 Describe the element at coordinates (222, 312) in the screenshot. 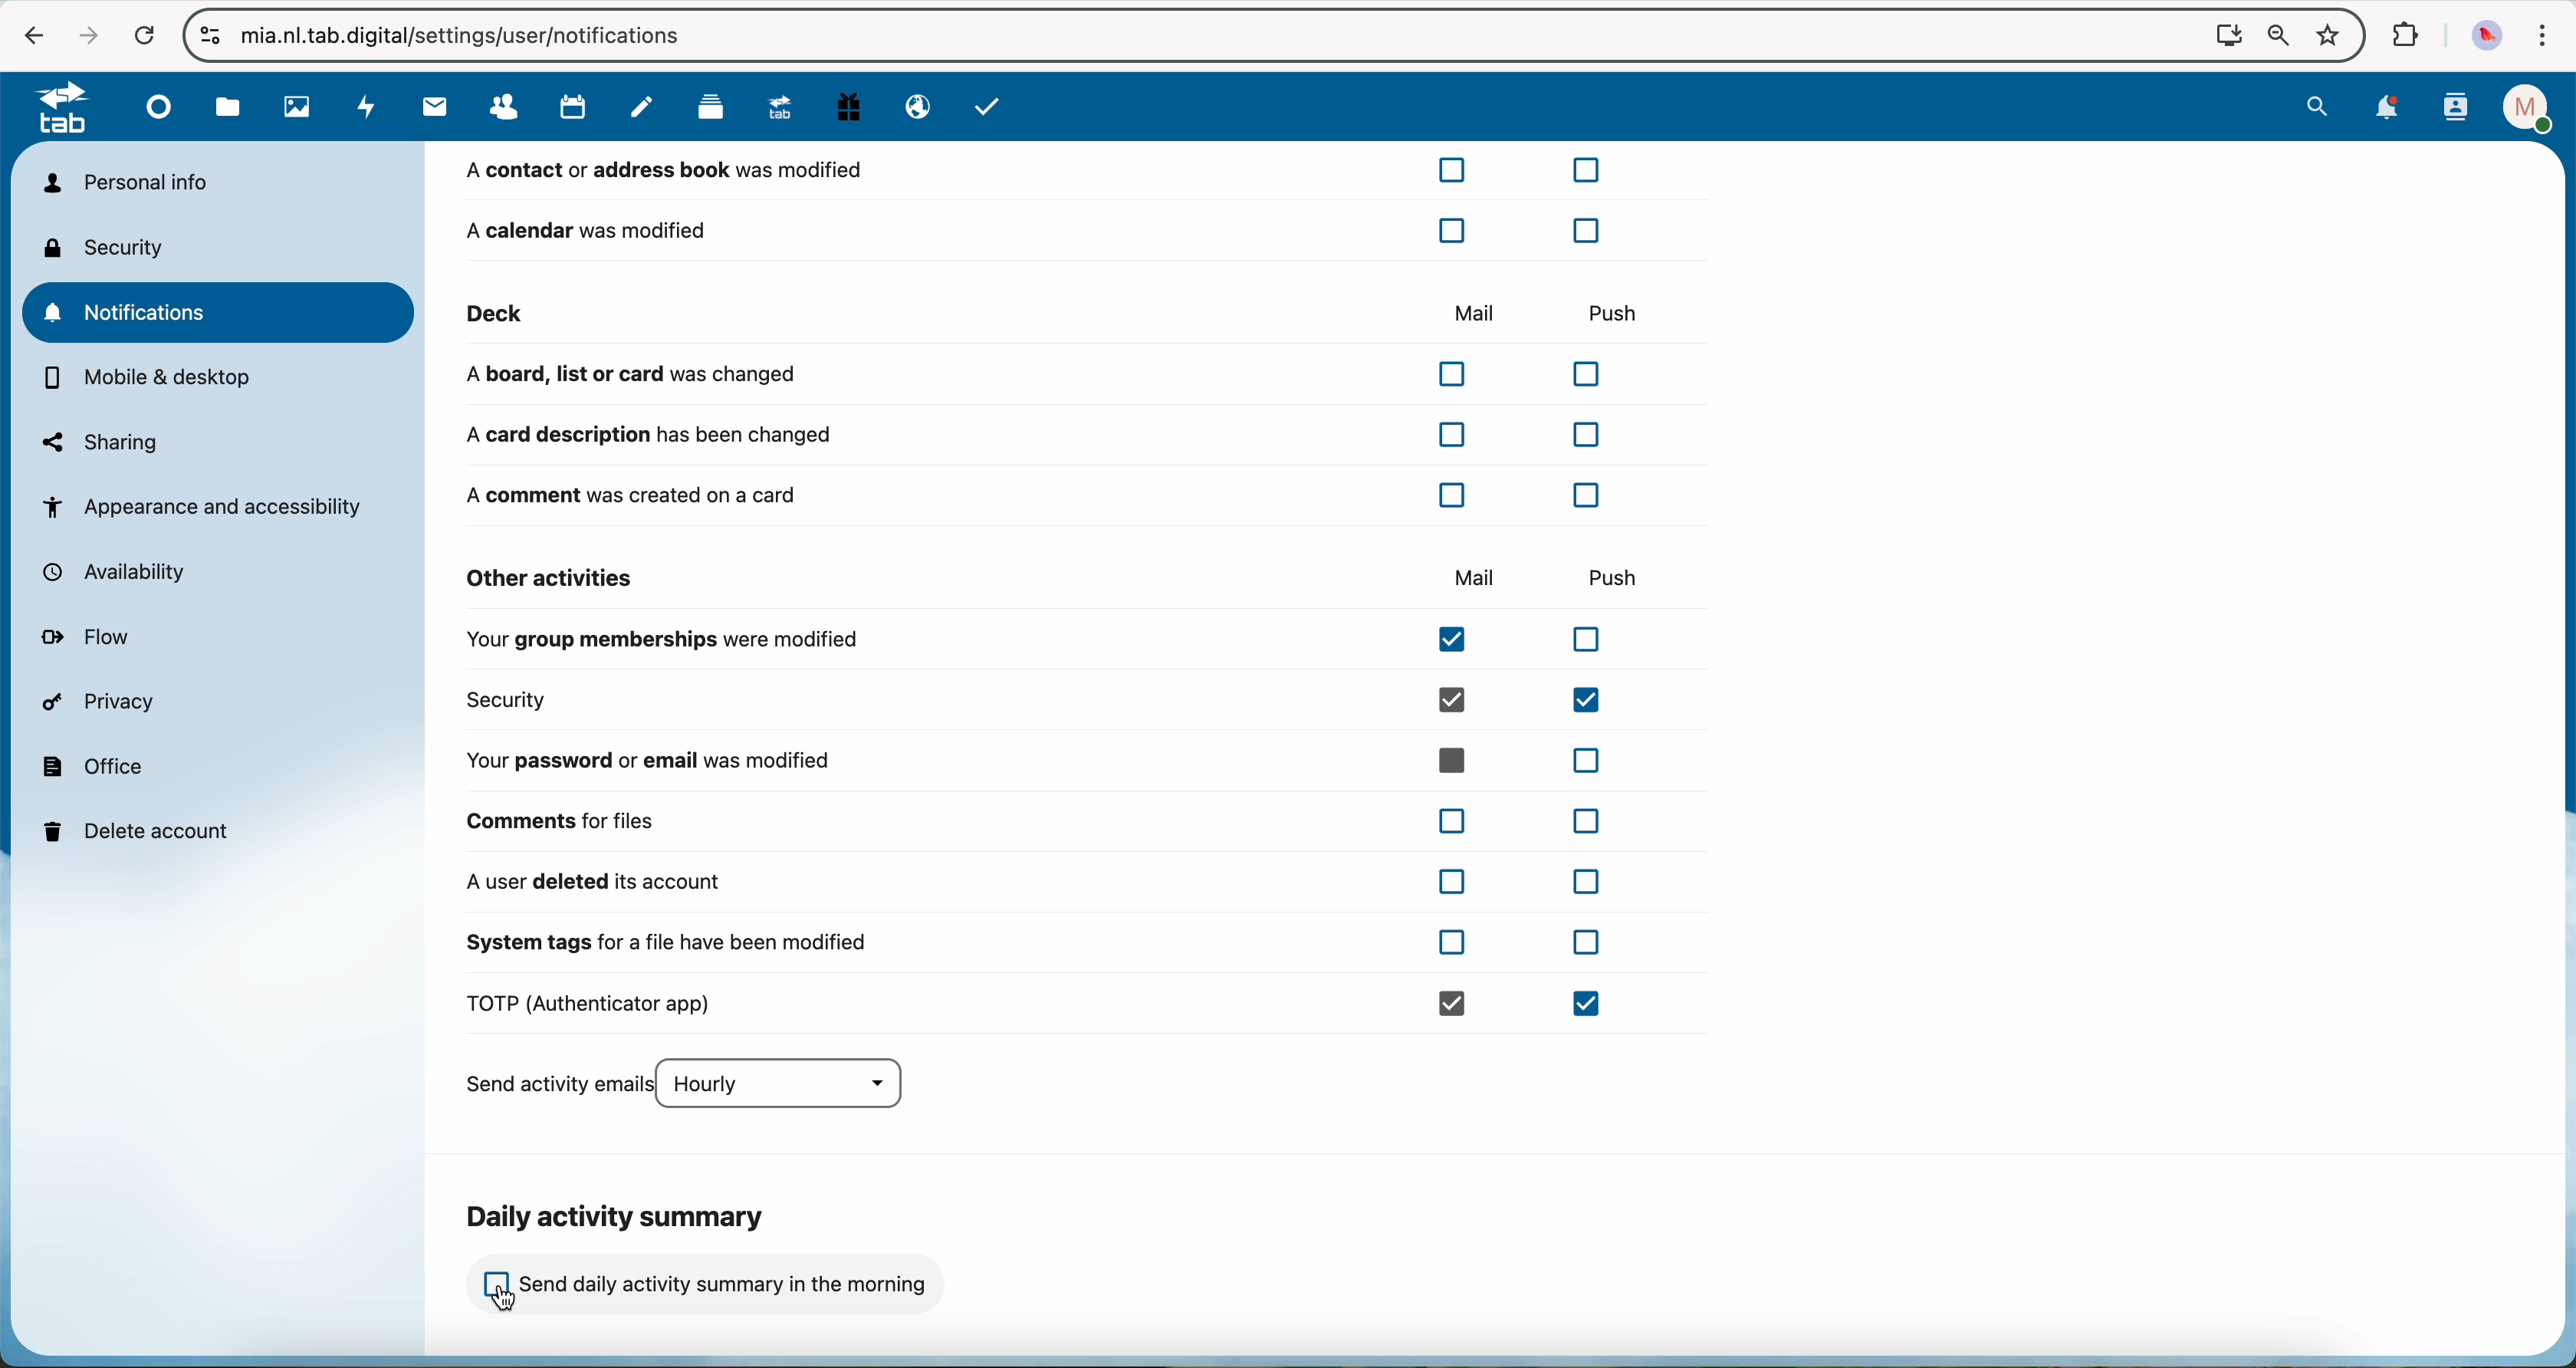

I see `notifications` at that location.